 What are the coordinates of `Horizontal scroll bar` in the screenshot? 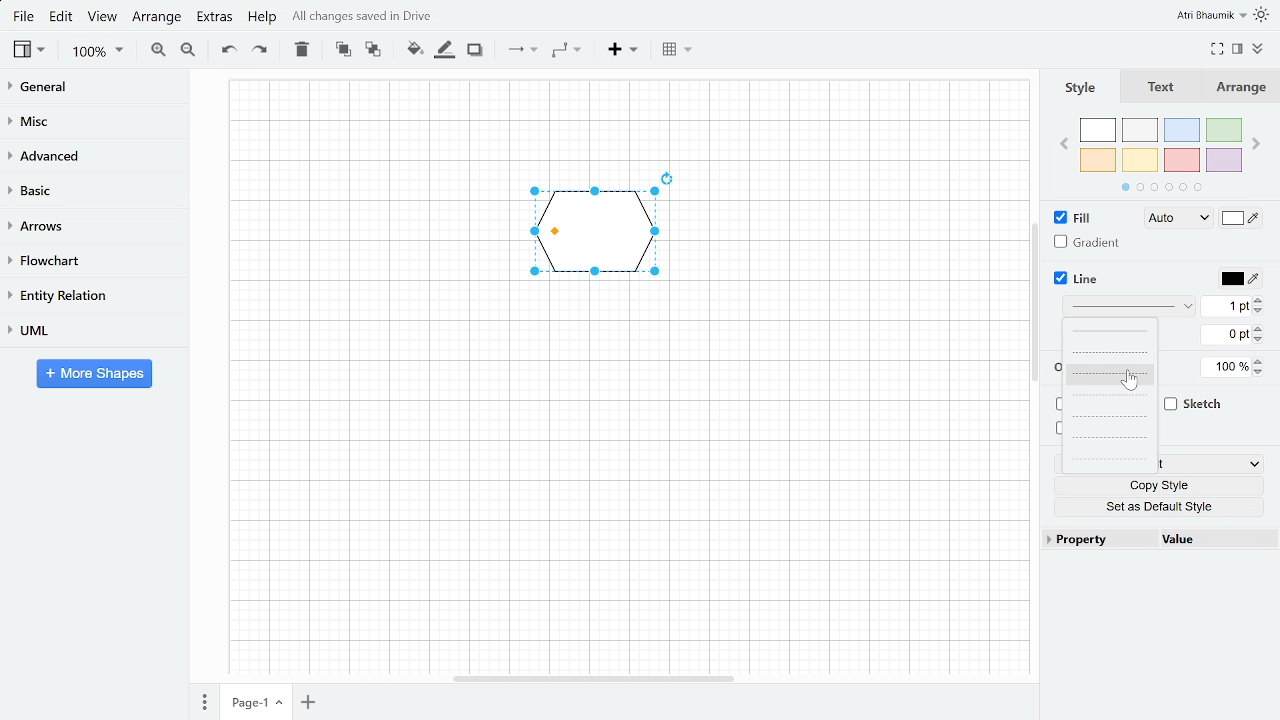 It's located at (594, 679).